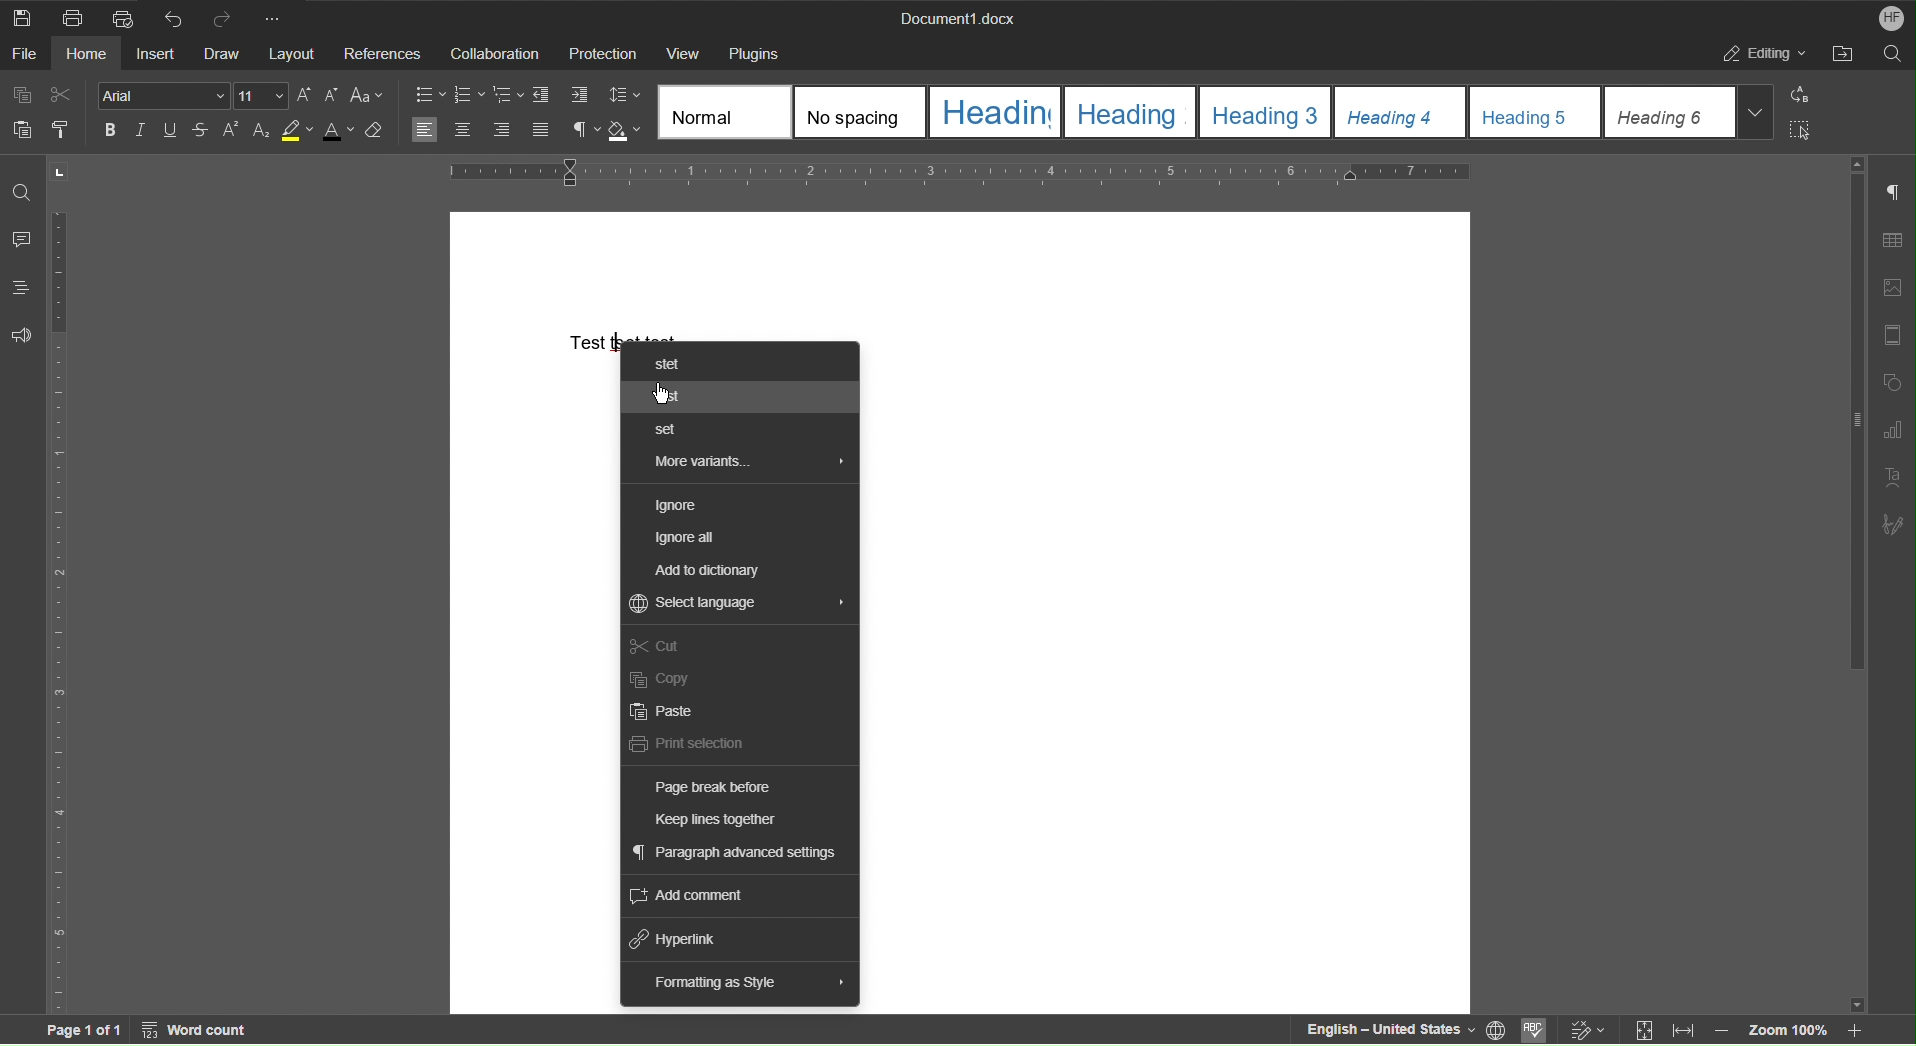 The height and width of the screenshot is (1046, 1916). What do you see at coordinates (1891, 382) in the screenshot?
I see `Shape Settings` at bounding box center [1891, 382].